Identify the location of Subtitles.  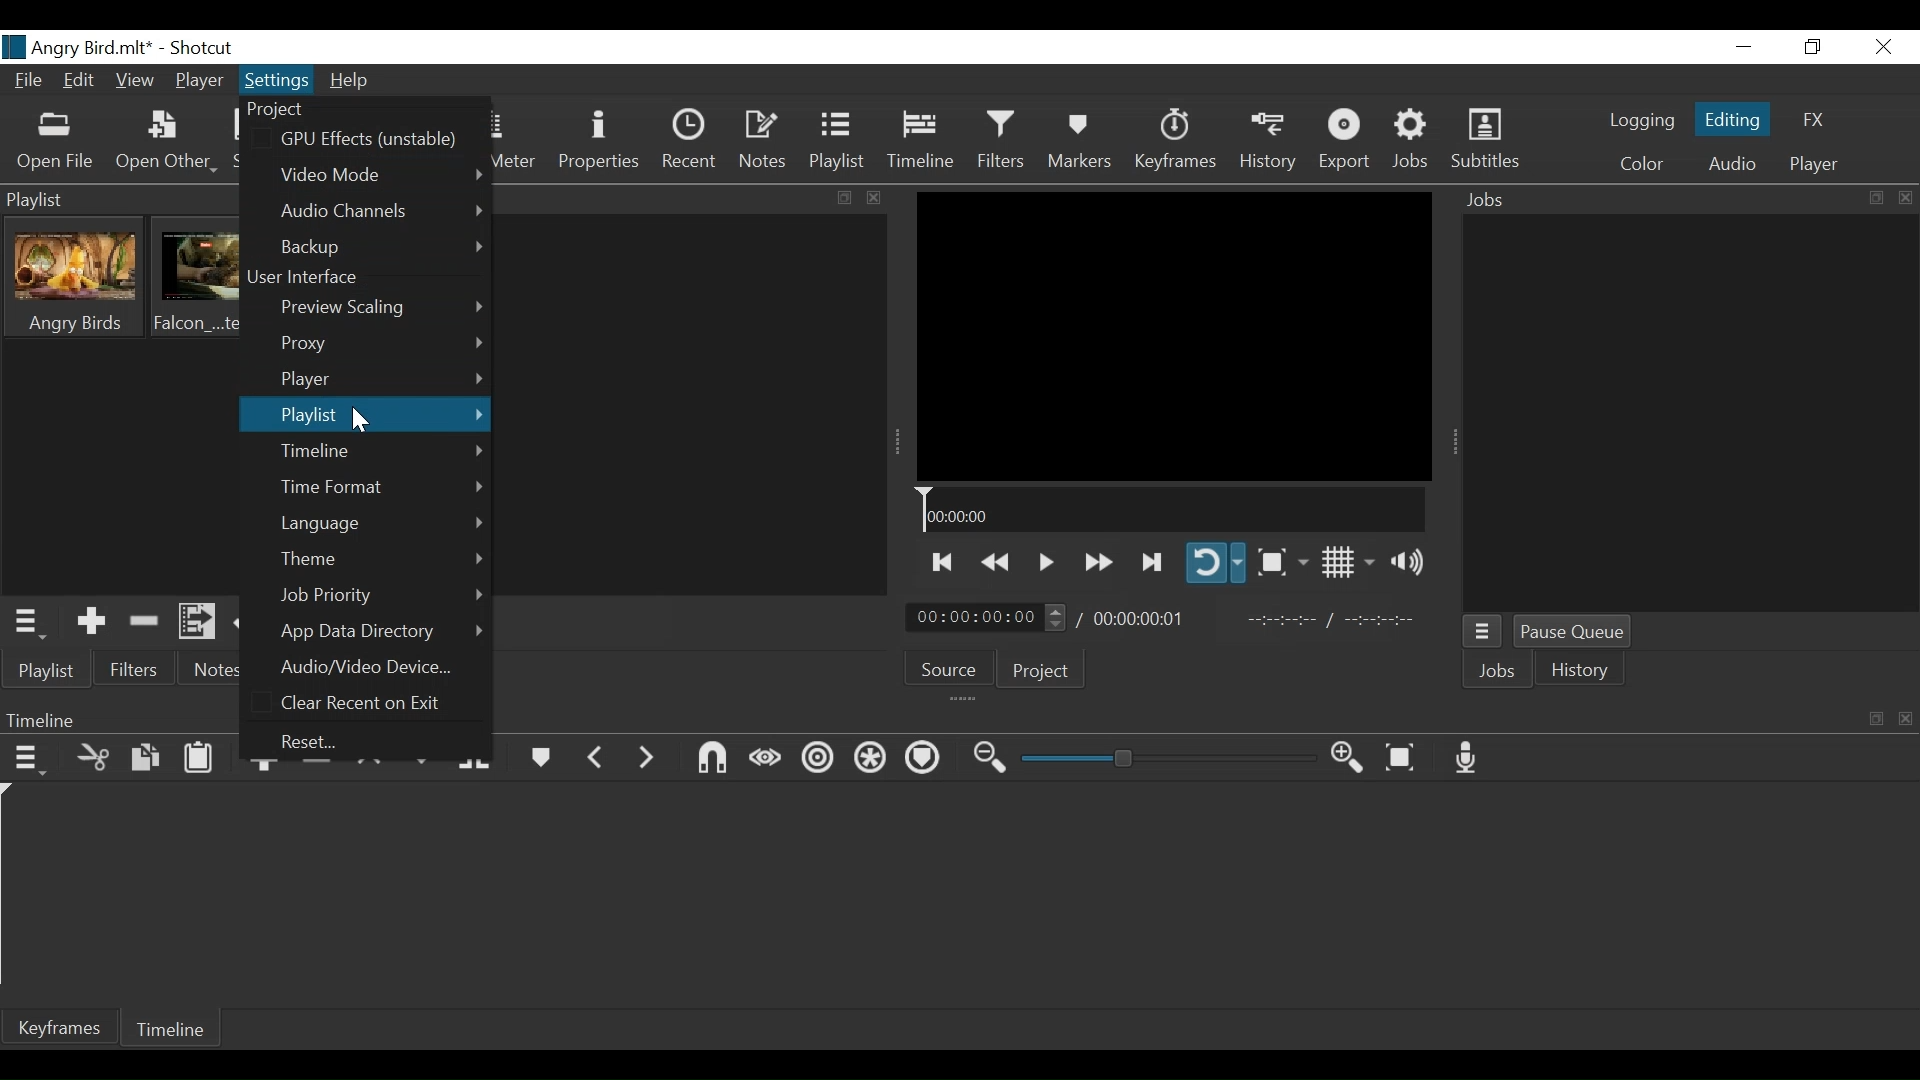
(1486, 140).